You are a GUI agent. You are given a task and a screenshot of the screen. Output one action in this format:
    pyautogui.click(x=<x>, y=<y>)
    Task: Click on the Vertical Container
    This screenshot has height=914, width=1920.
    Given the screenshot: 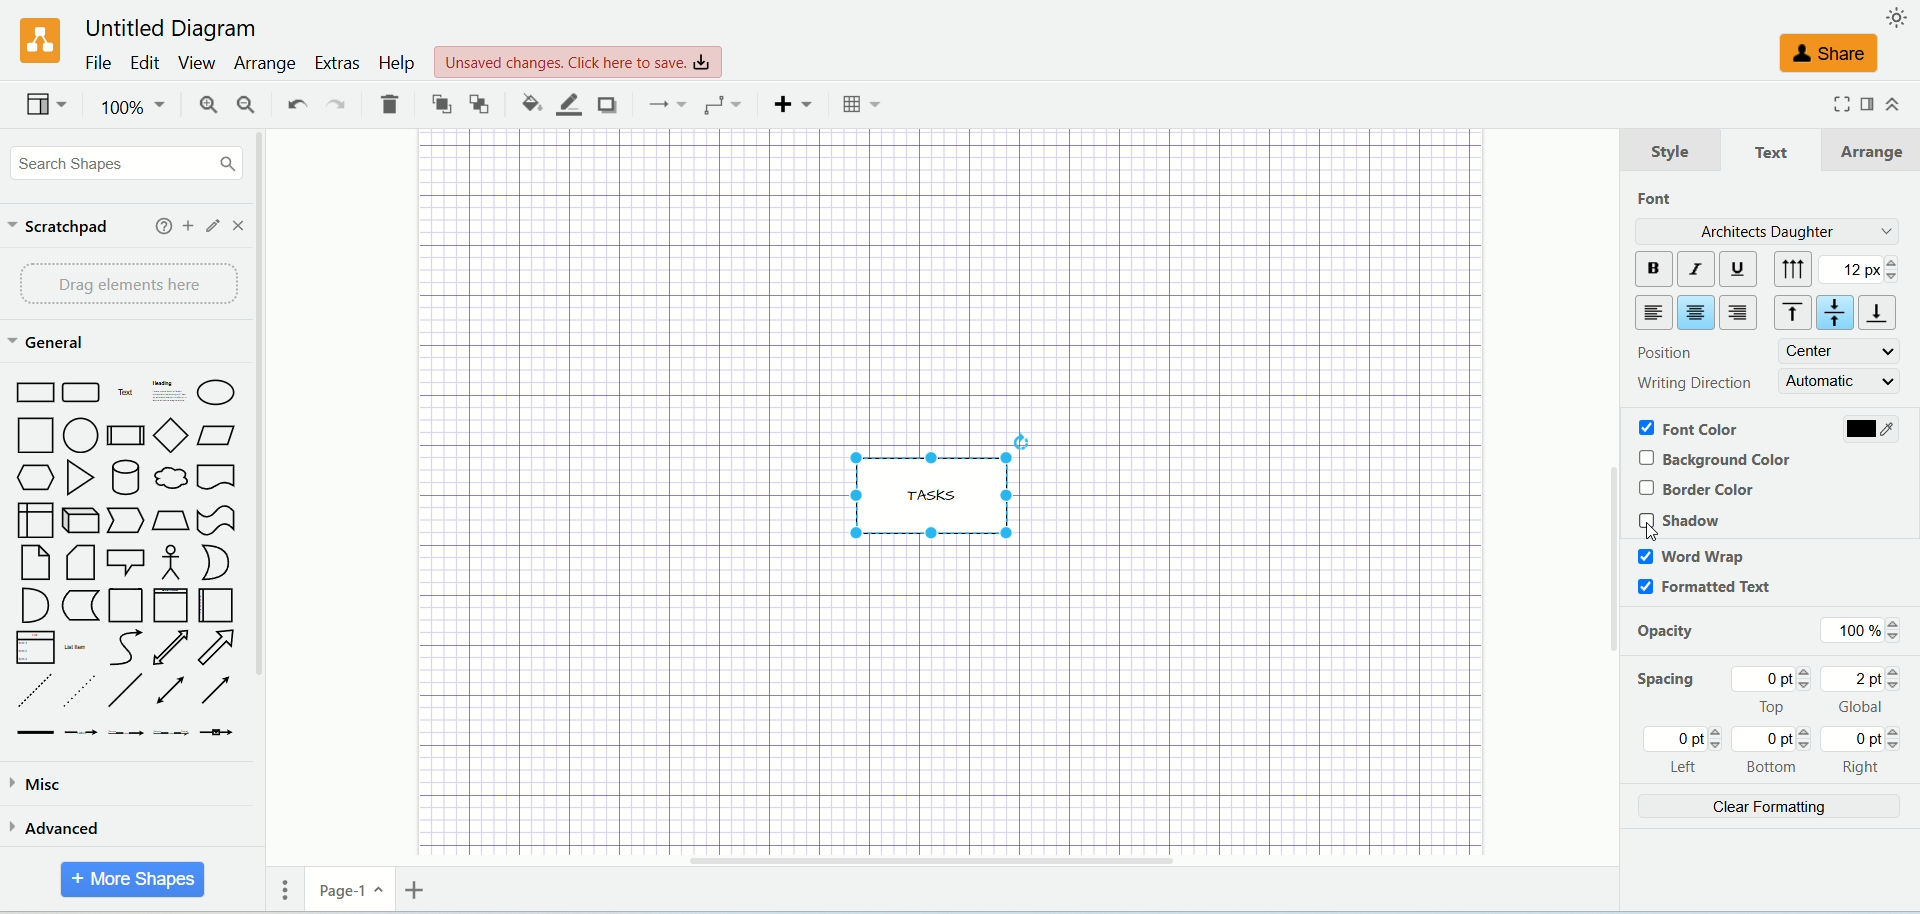 What is the action you would take?
    pyautogui.click(x=170, y=605)
    